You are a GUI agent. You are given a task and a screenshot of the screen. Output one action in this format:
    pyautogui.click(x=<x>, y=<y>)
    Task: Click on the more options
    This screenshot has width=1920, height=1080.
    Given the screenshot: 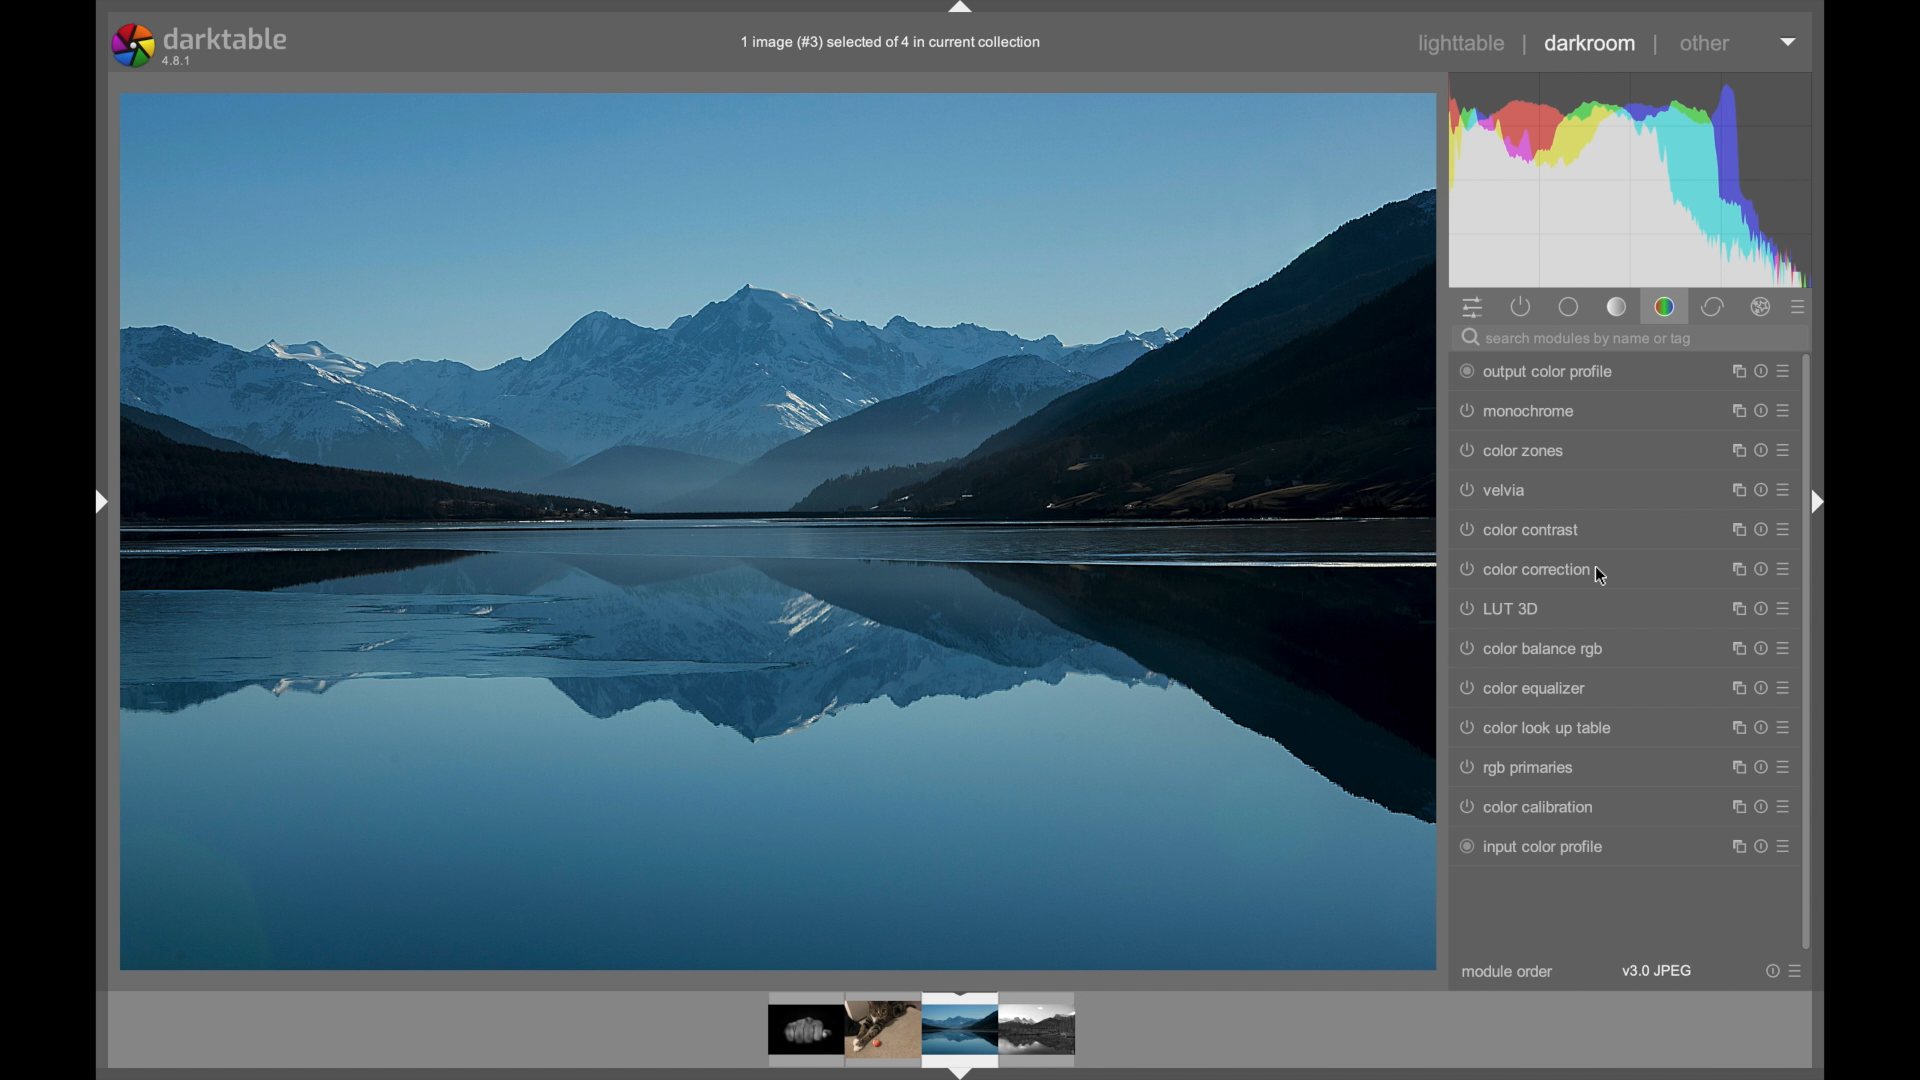 What is the action you would take?
    pyautogui.click(x=1762, y=846)
    